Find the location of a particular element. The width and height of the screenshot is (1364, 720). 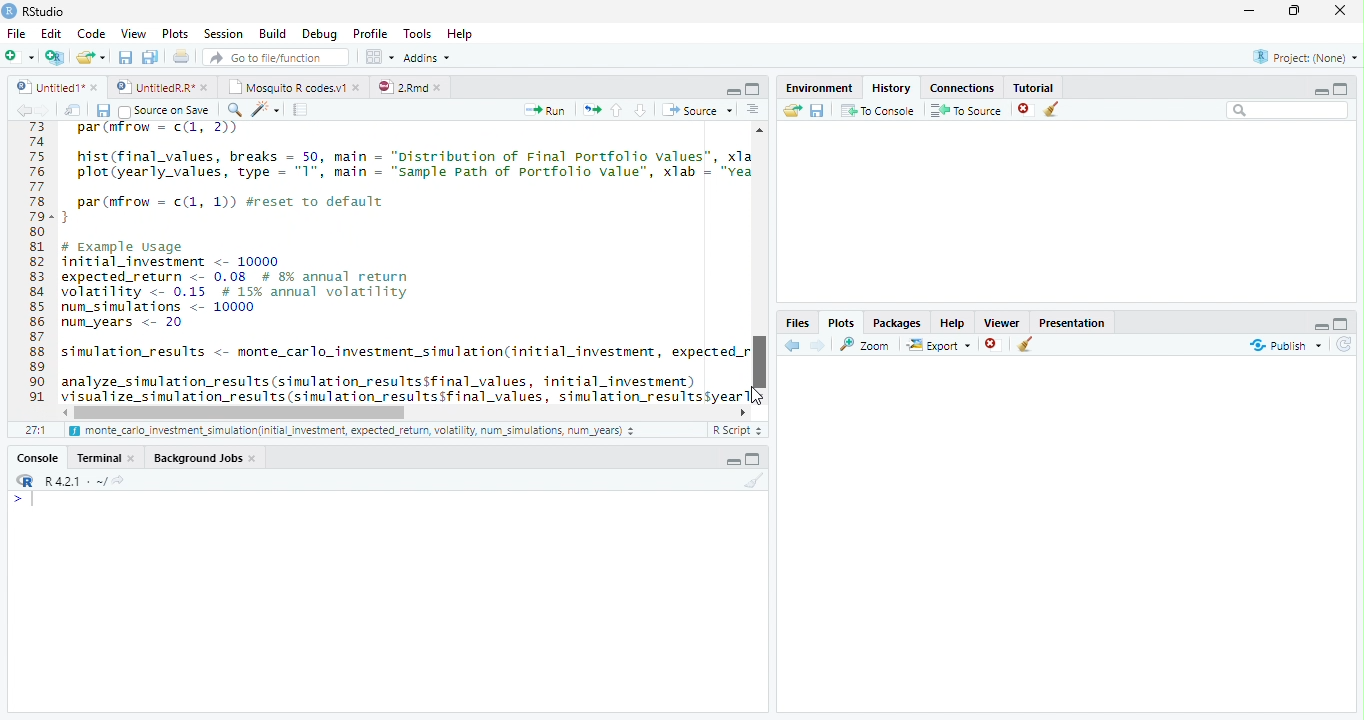

Minimize is located at coordinates (1253, 12).